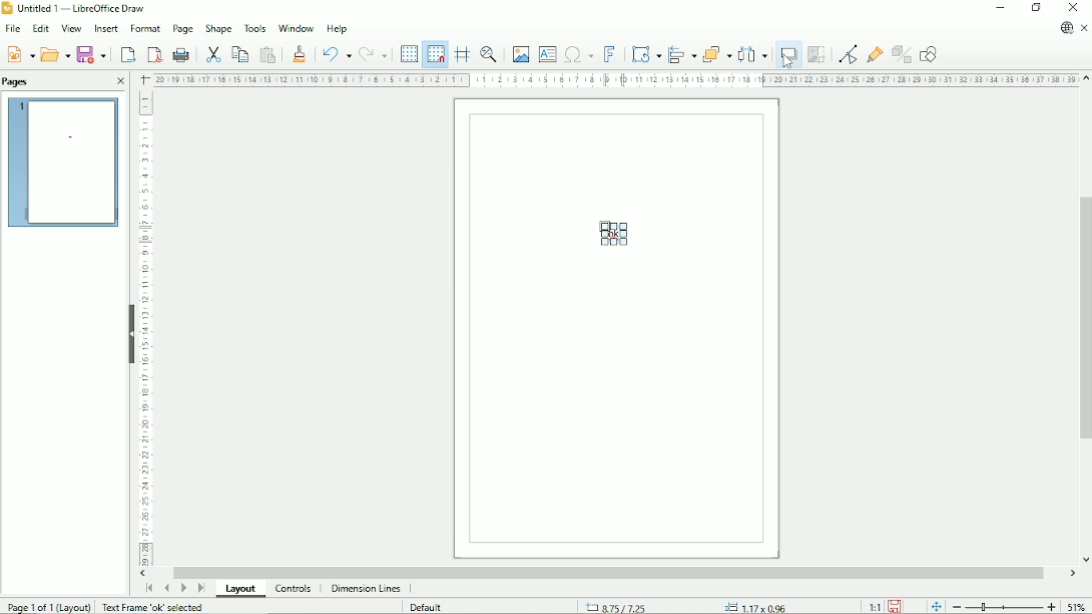 The image size is (1092, 614). What do you see at coordinates (218, 28) in the screenshot?
I see `Shape` at bounding box center [218, 28].